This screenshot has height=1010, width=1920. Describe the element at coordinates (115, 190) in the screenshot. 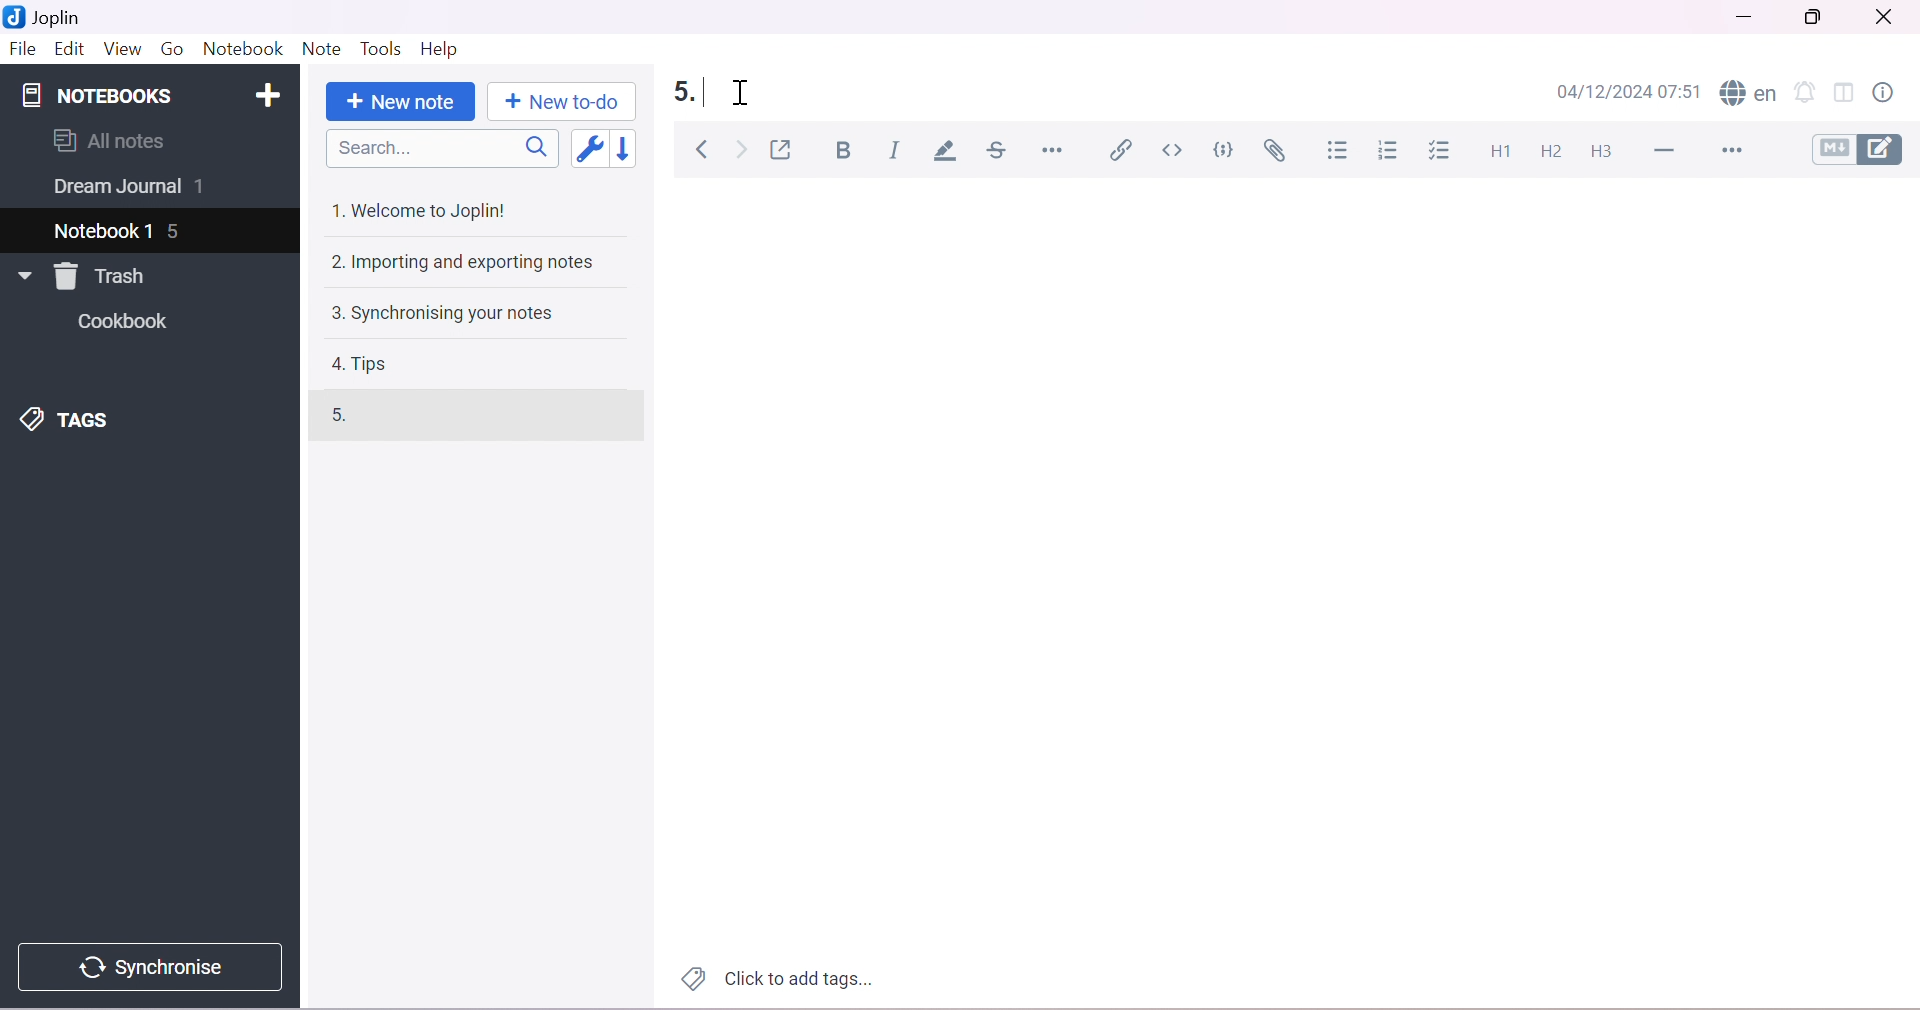

I see `Dream Journal` at that location.